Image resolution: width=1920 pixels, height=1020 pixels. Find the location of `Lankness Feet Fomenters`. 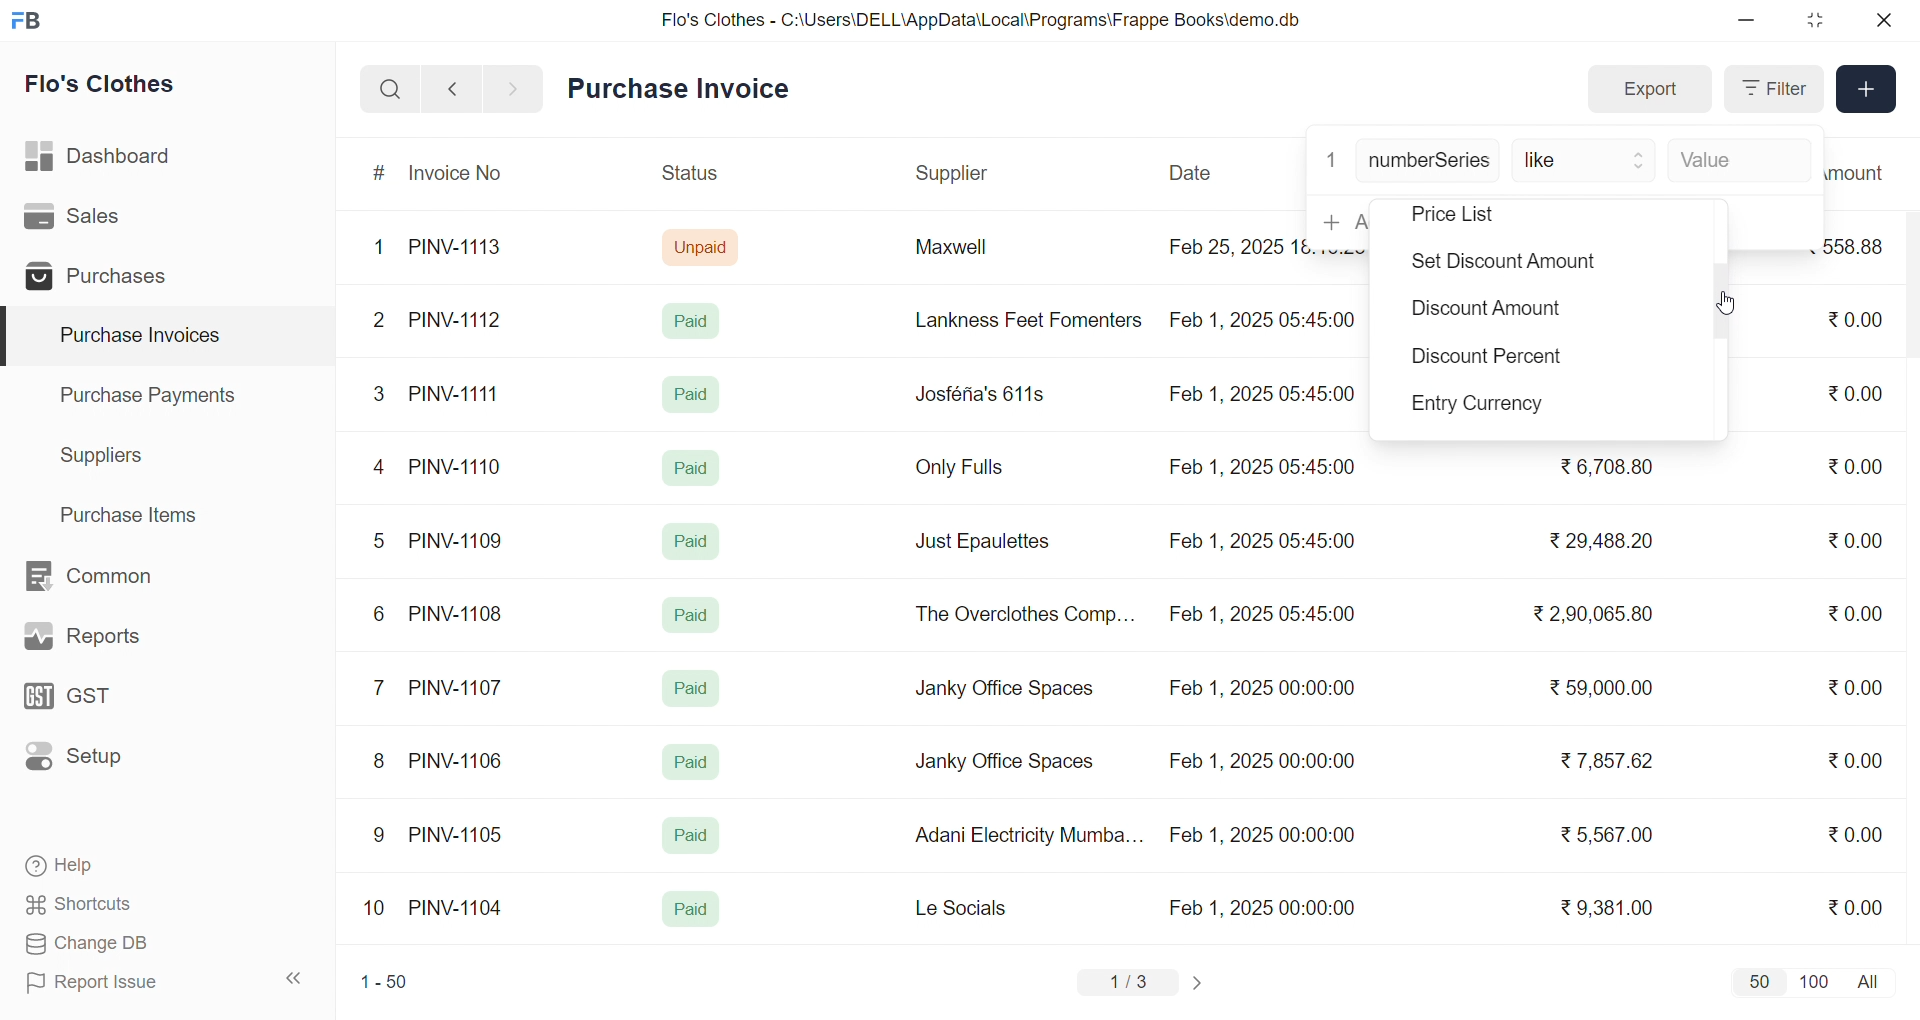

Lankness Feet Fomenters is located at coordinates (1016, 320).